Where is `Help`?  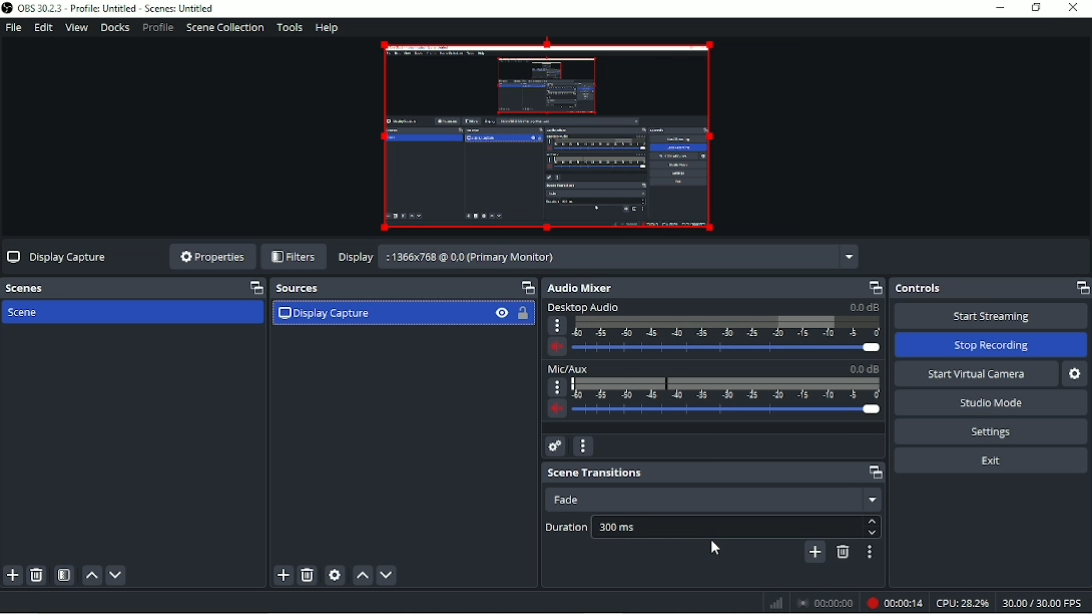
Help is located at coordinates (323, 27).